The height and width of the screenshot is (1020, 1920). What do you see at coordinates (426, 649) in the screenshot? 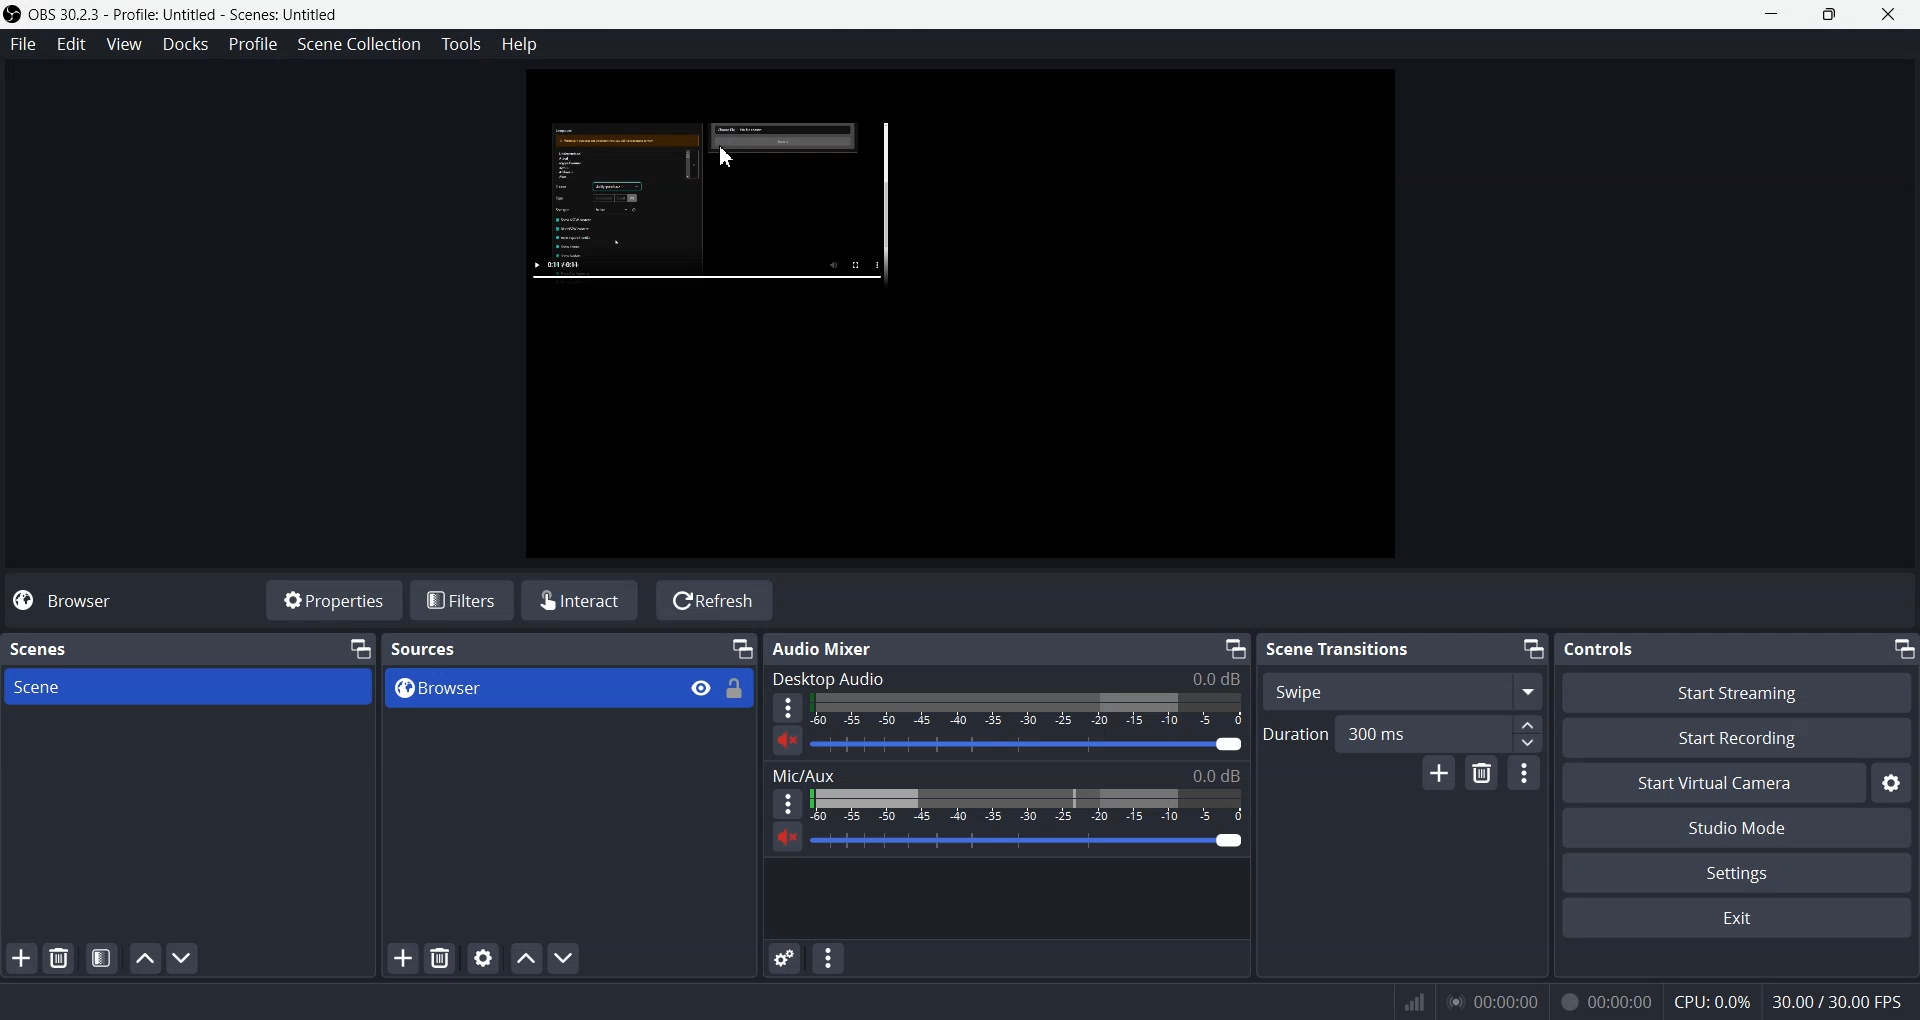
I see `Sources` at bounding box center [426, 649].